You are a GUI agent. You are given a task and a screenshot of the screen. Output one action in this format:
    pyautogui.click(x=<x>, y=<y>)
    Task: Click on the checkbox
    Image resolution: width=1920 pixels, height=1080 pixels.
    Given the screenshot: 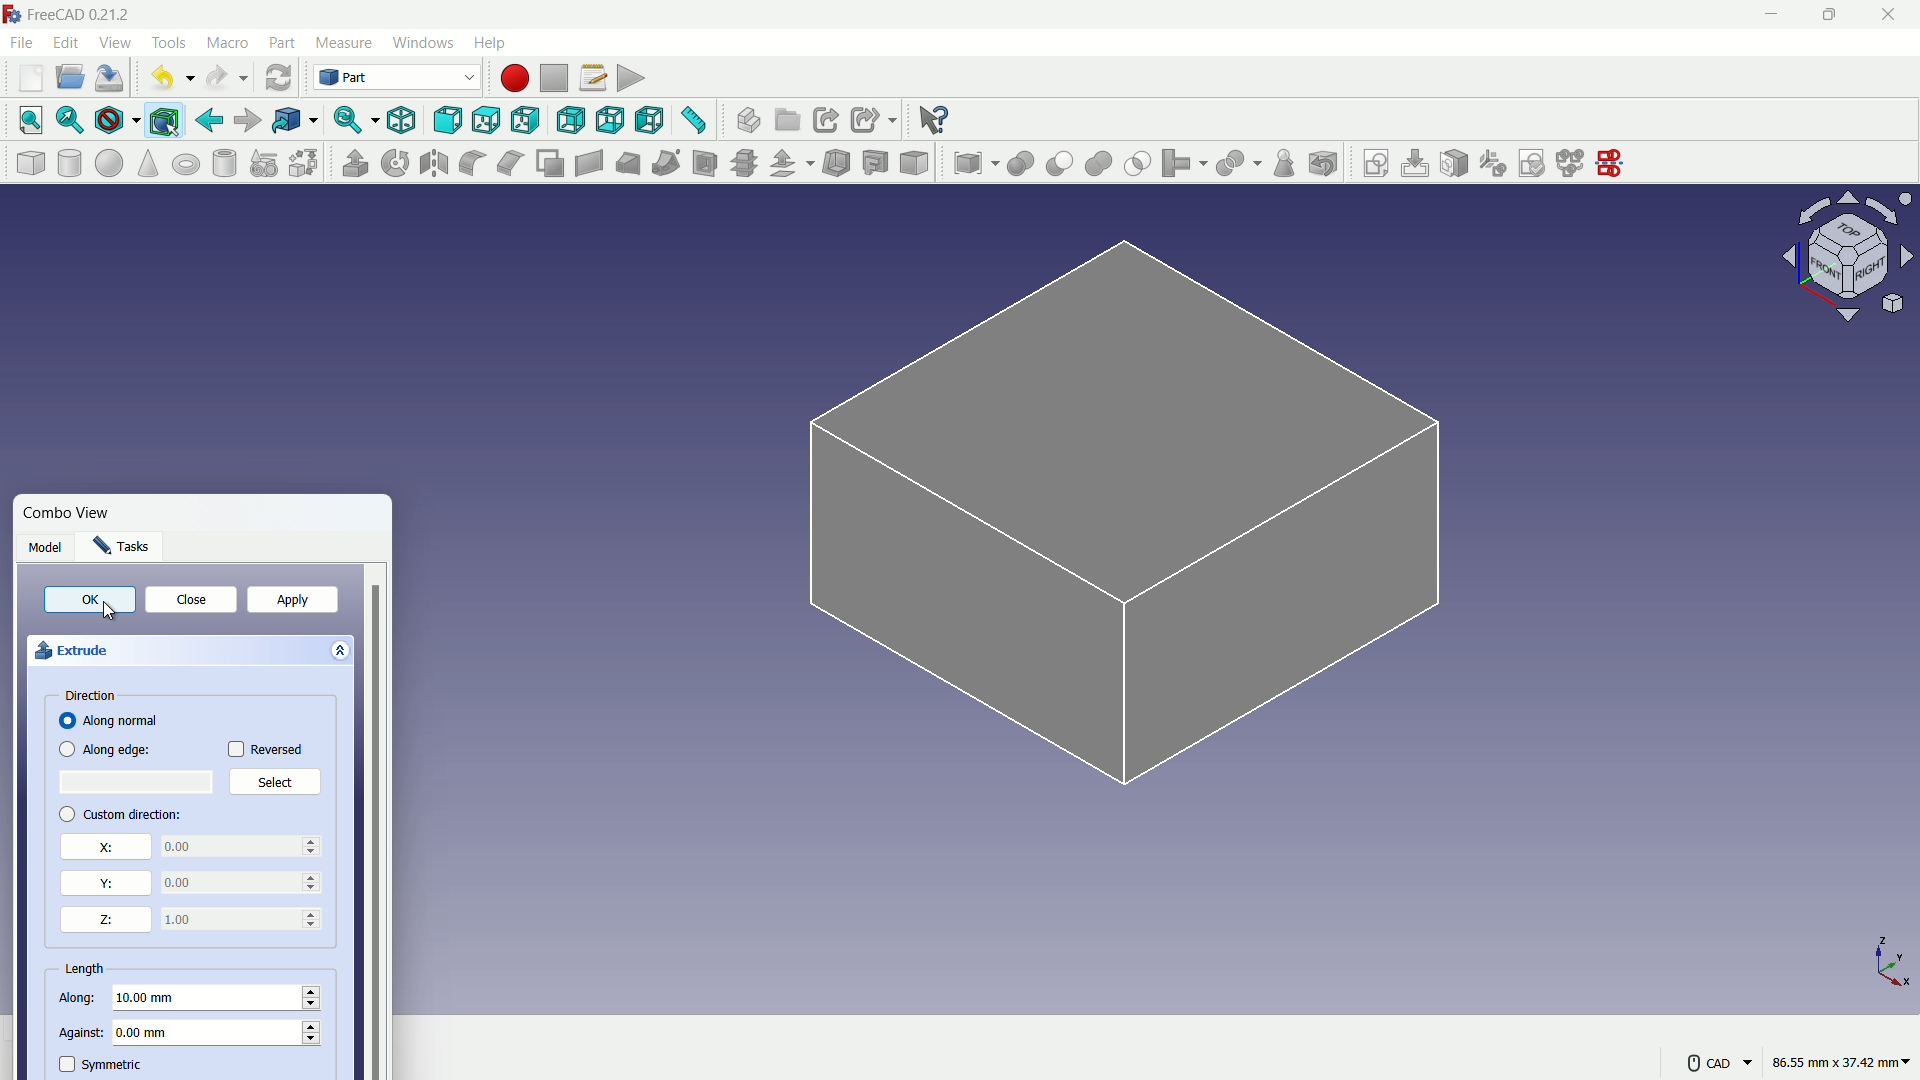 What is the action you would take?
    pyautogui.click(x=64, y=749)
    